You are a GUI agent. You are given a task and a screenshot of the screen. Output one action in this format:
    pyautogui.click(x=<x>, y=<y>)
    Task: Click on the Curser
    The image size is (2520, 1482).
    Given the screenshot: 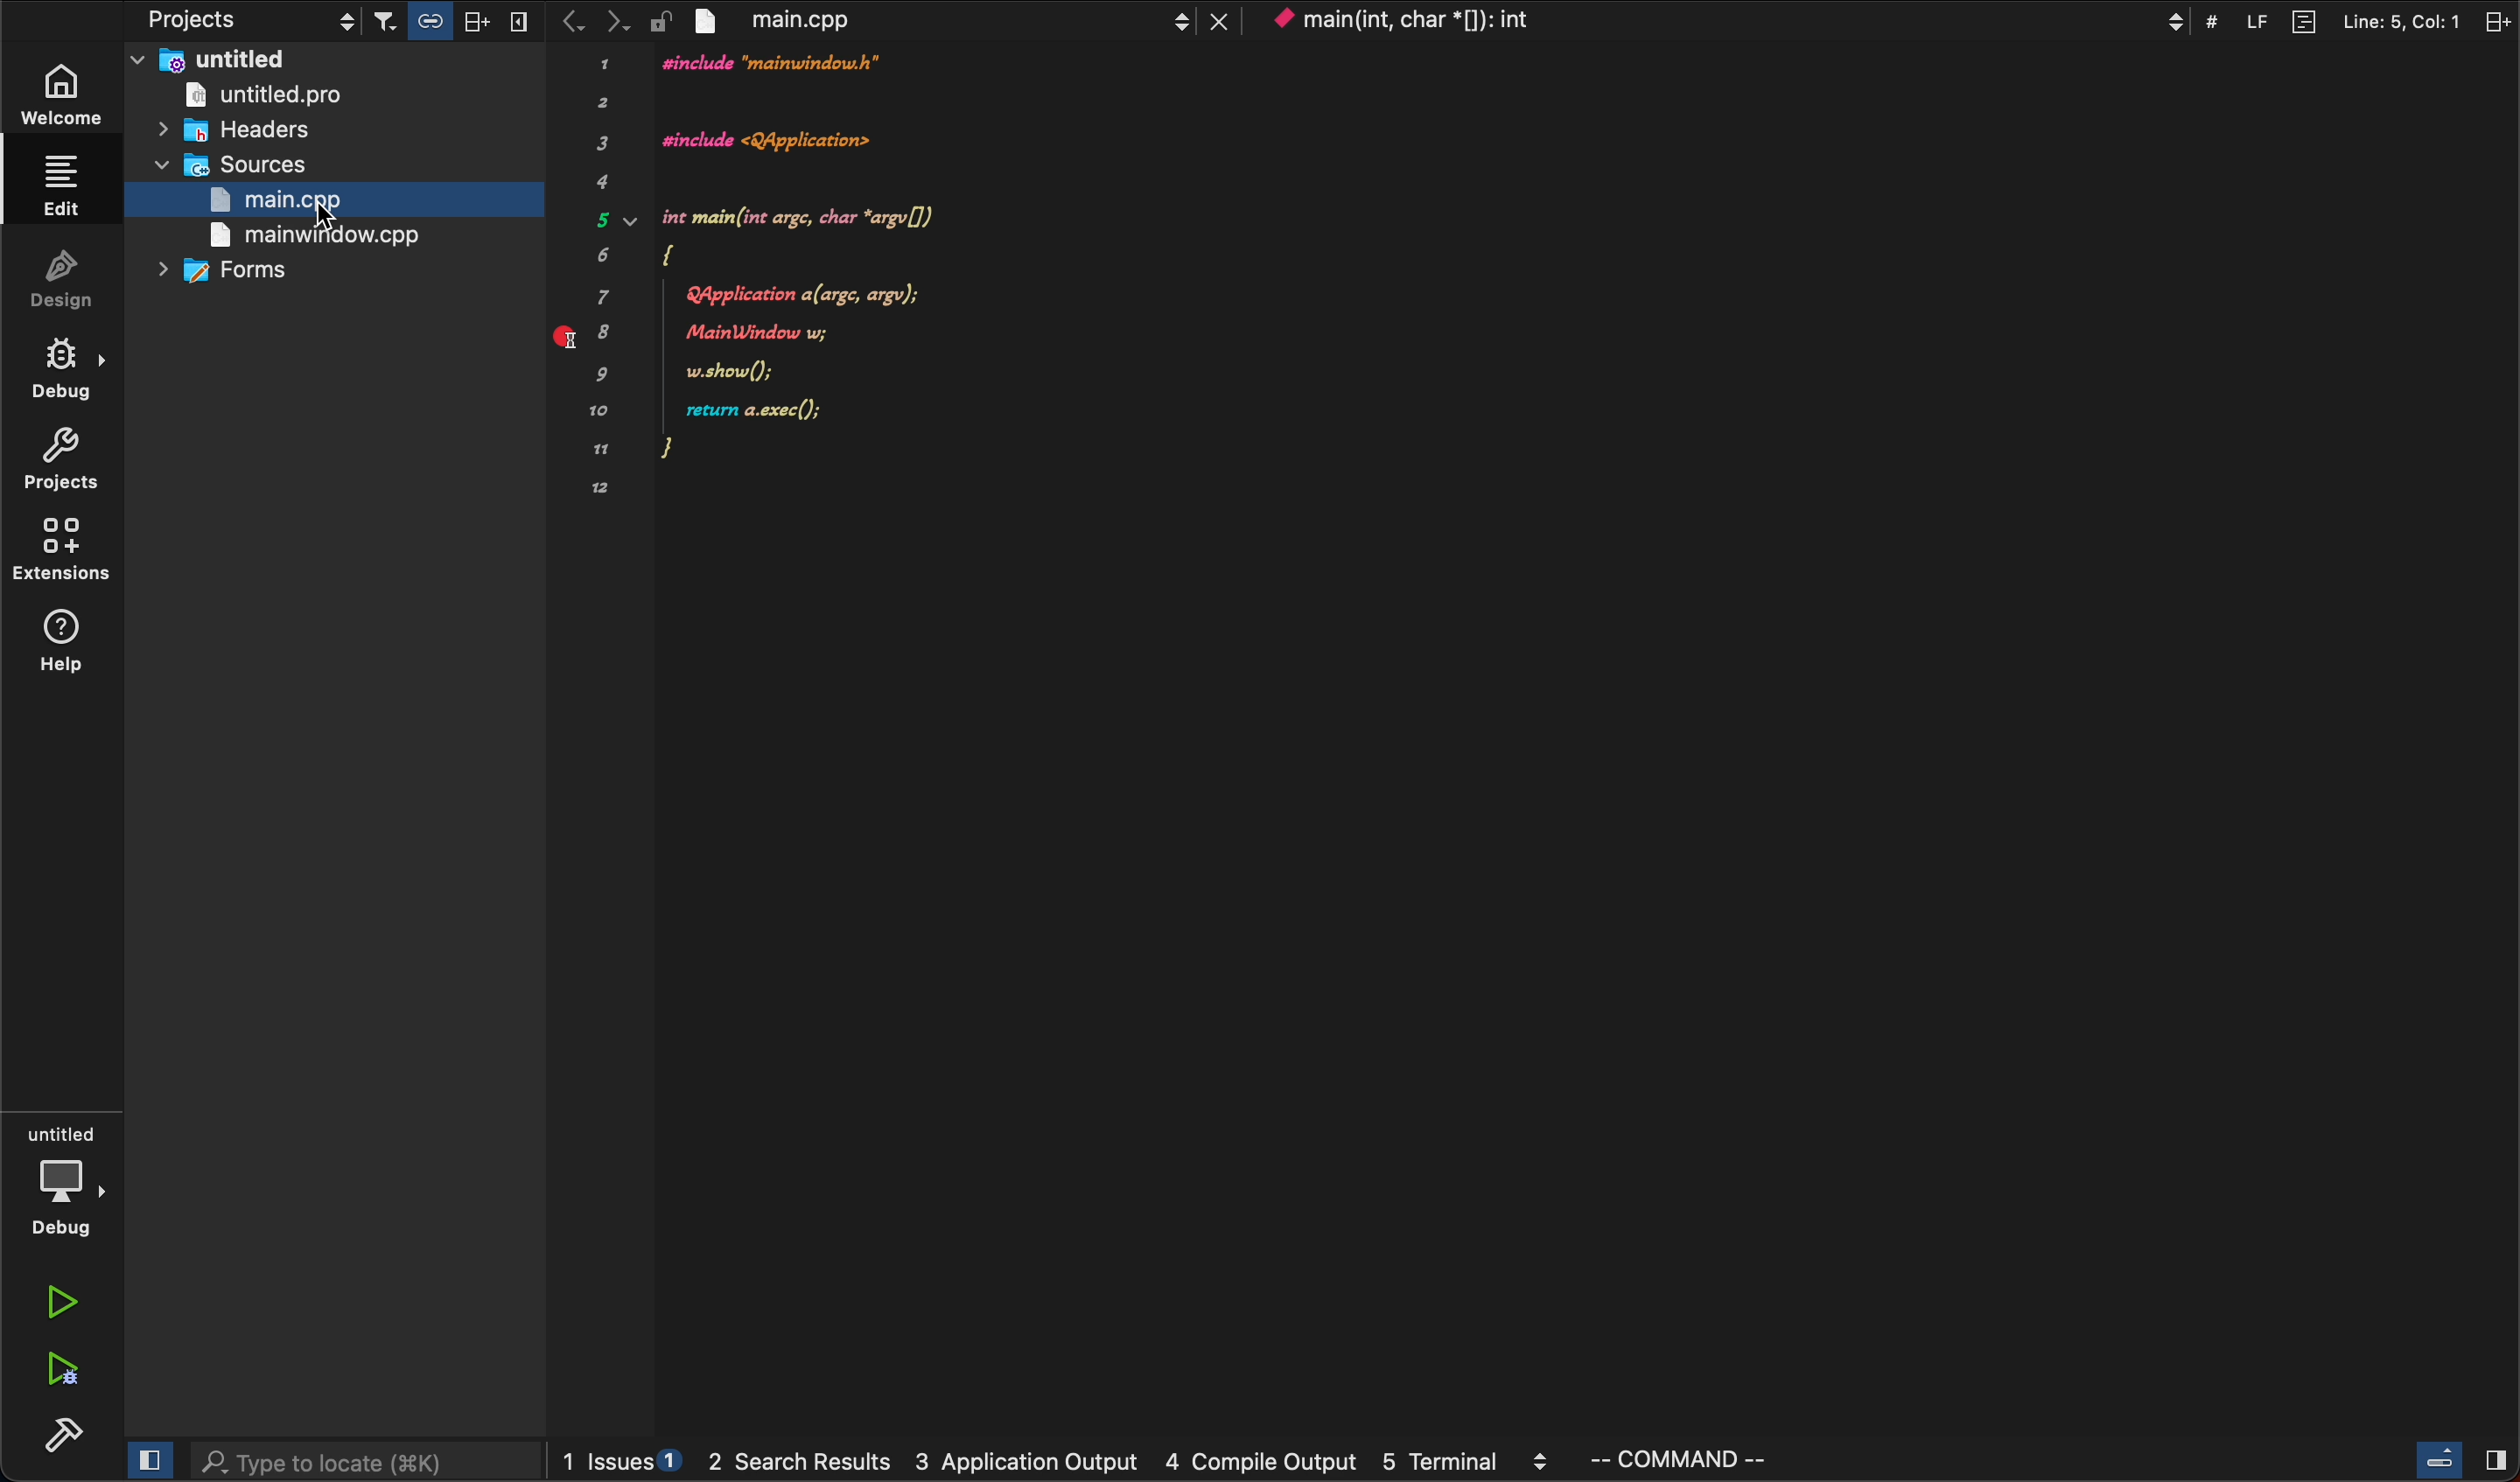 What is the action you would take?
    pyautogui.click(x=323, y=214)
    